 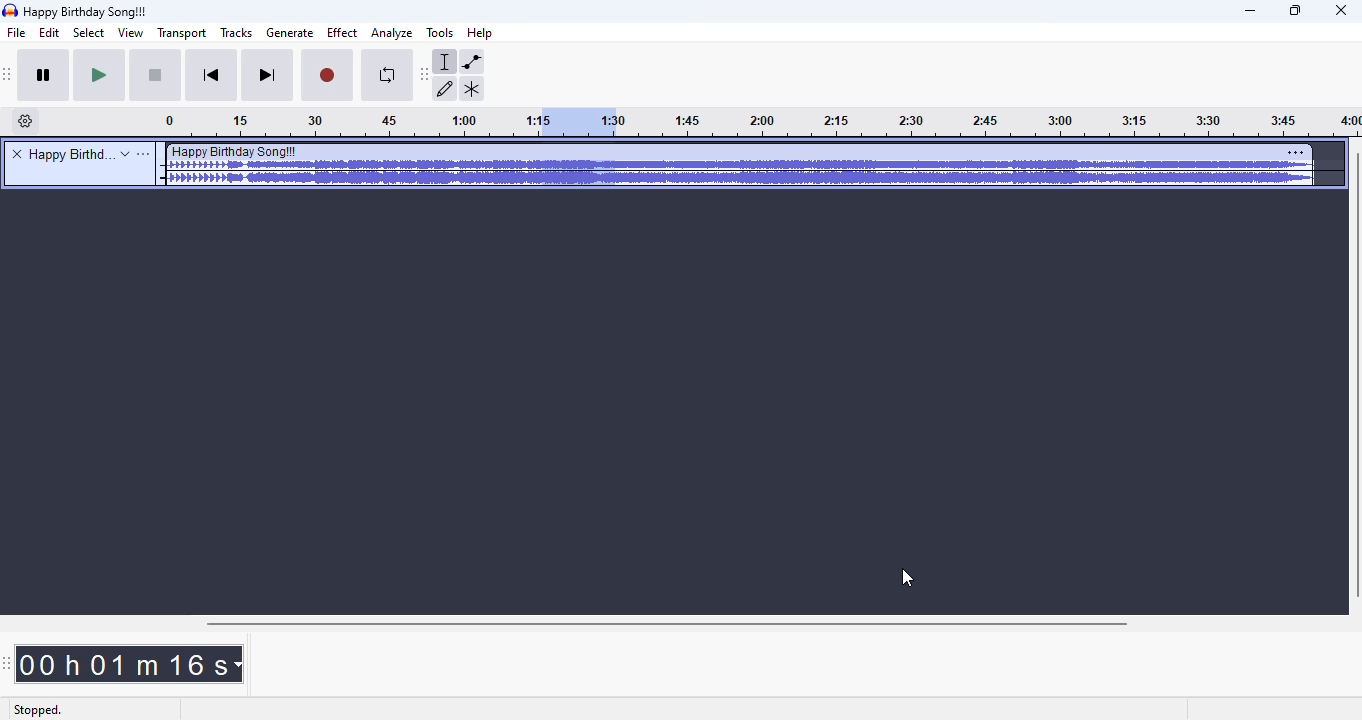 I want to click on analyze, so click(x=392, y=34).